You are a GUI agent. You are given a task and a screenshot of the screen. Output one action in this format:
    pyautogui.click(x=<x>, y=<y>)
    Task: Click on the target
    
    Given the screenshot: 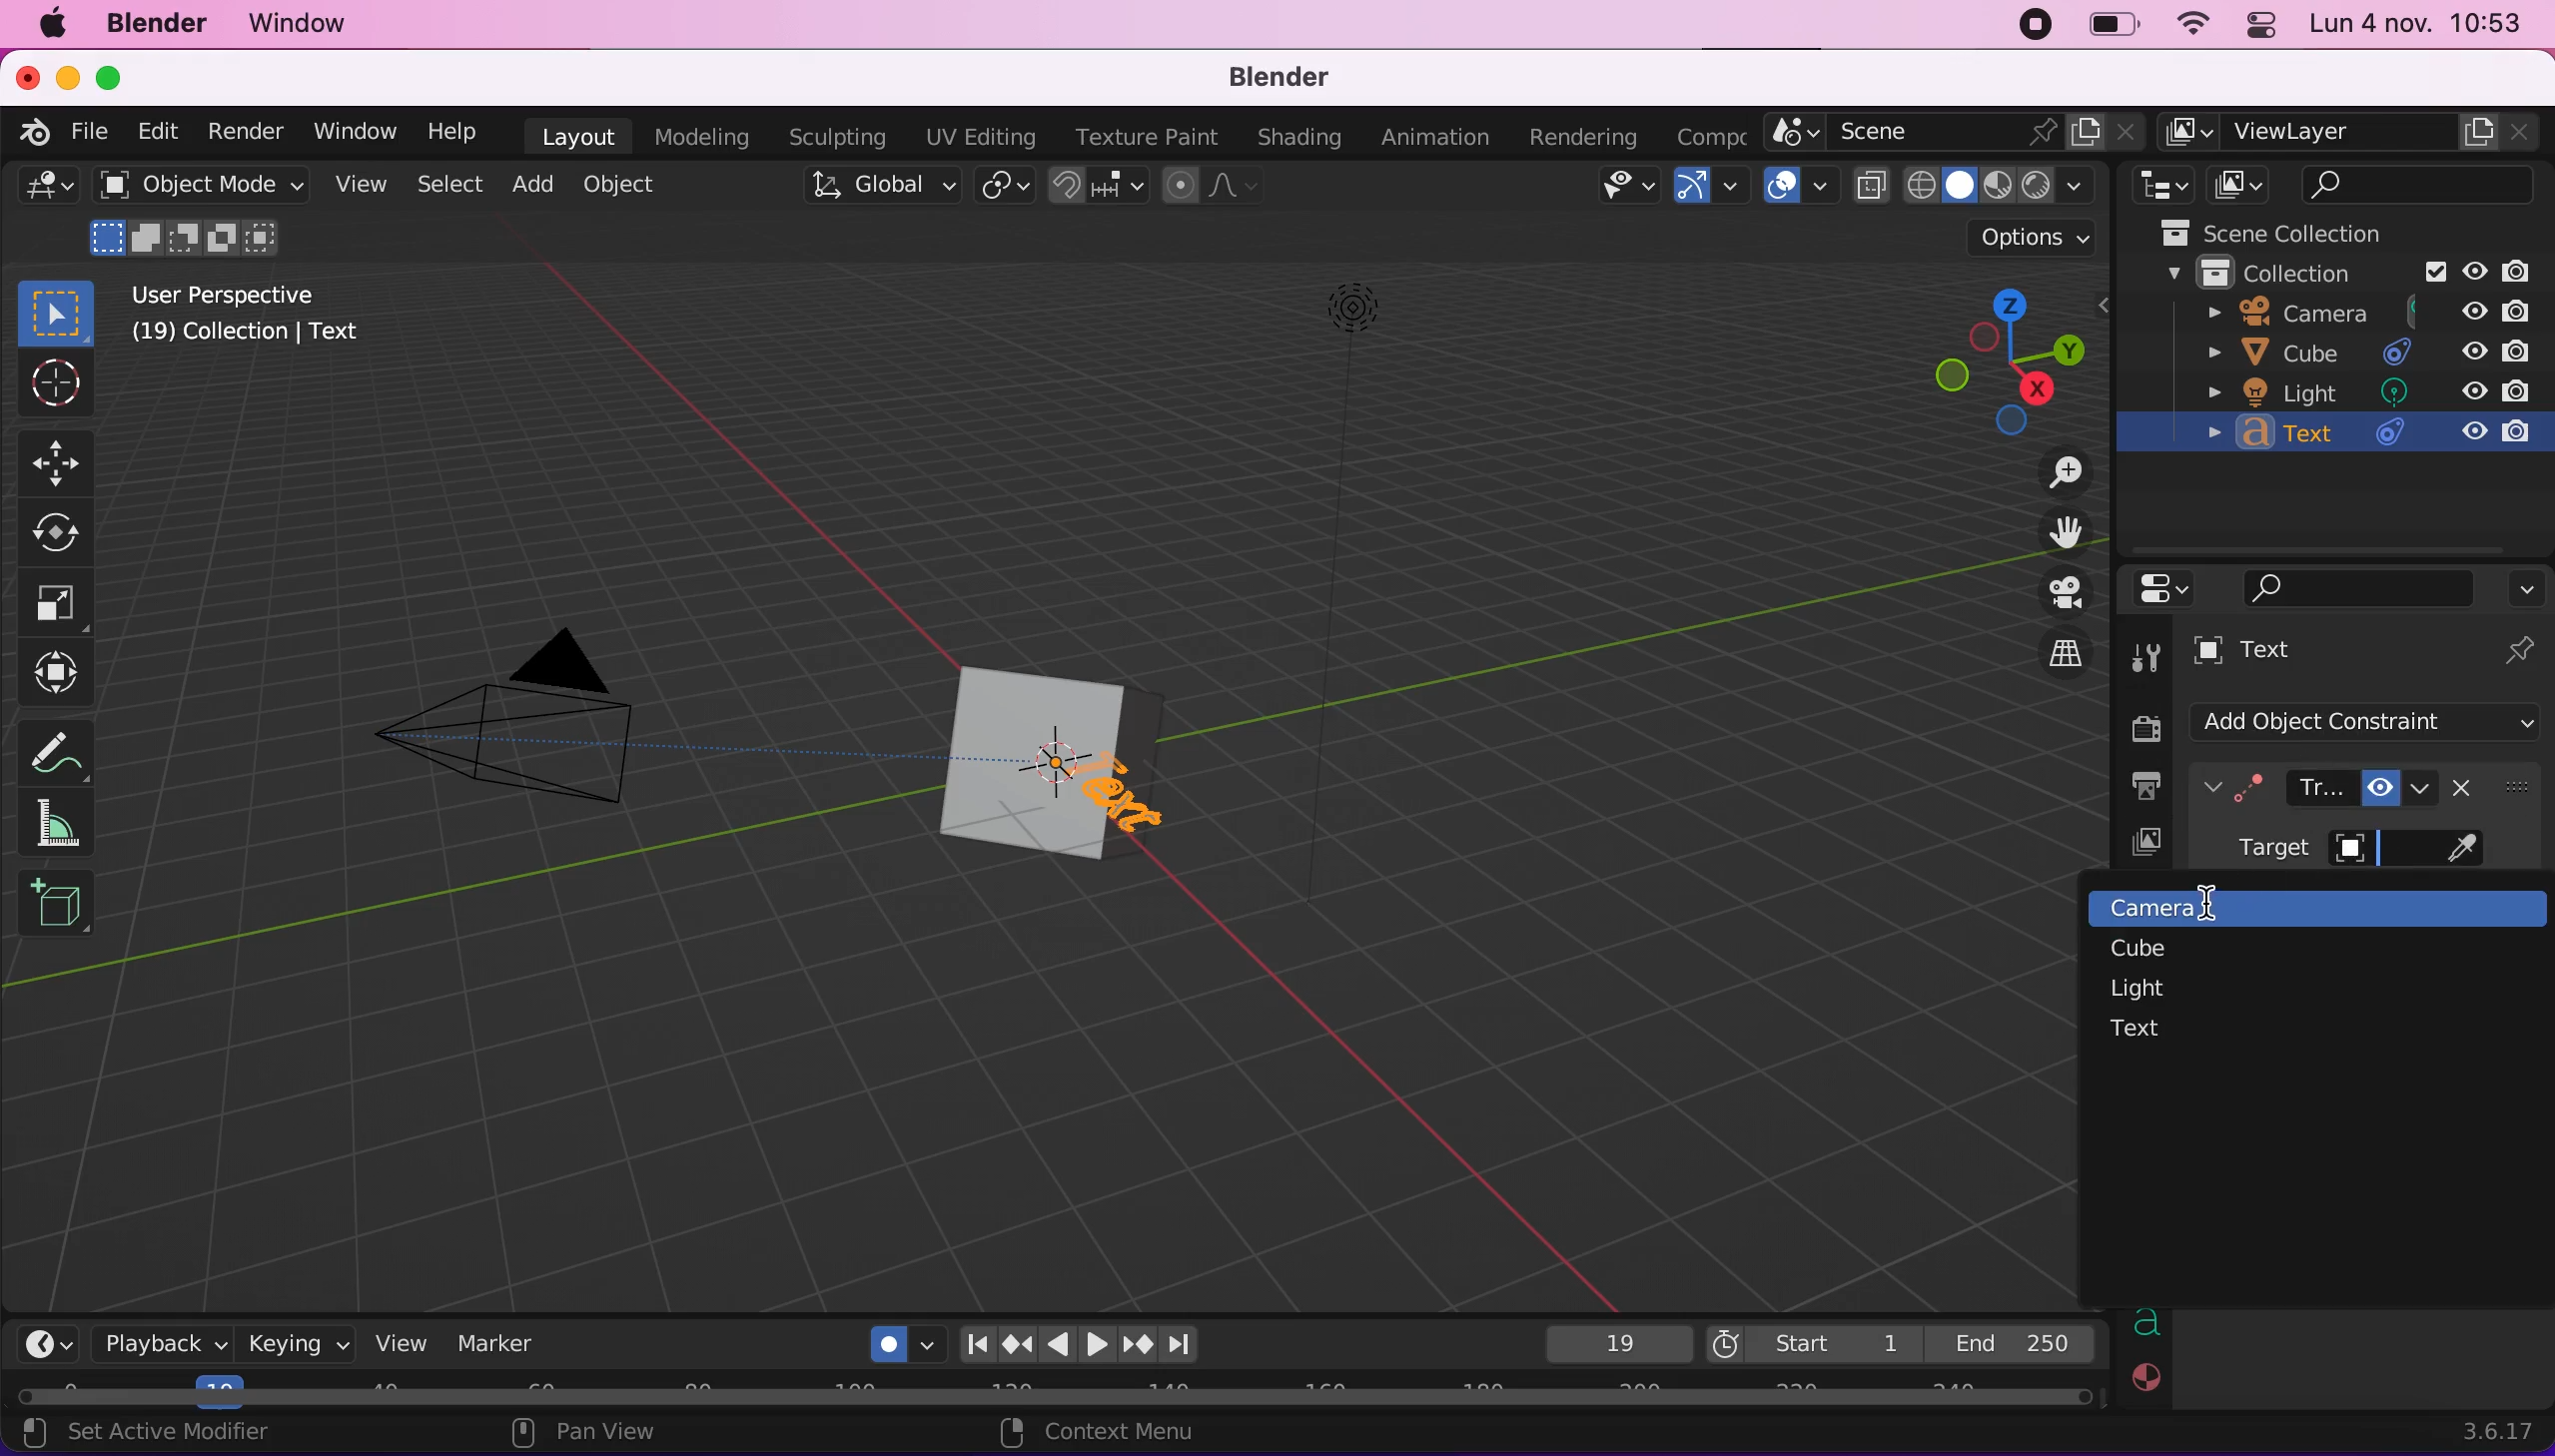 What is the action you would take?
    pyautogui.click(x=2311, y=852)
    